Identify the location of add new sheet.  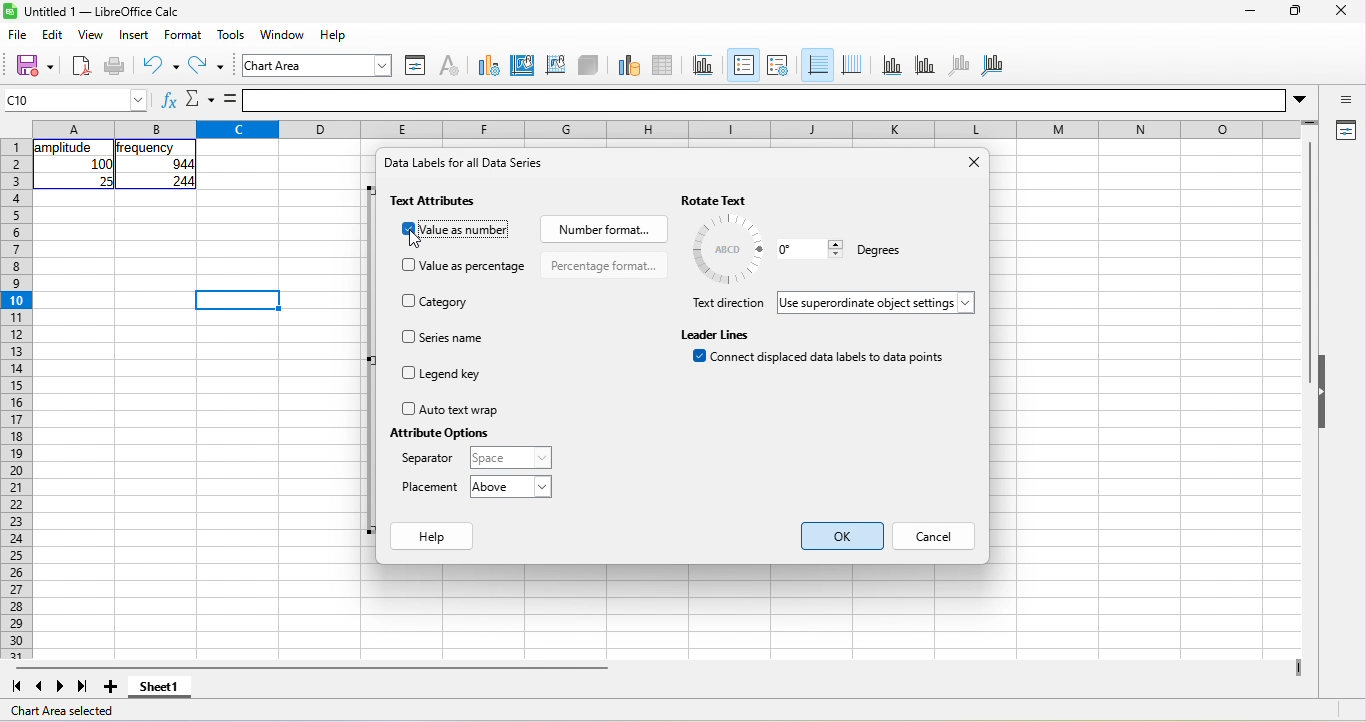
(111, 687).